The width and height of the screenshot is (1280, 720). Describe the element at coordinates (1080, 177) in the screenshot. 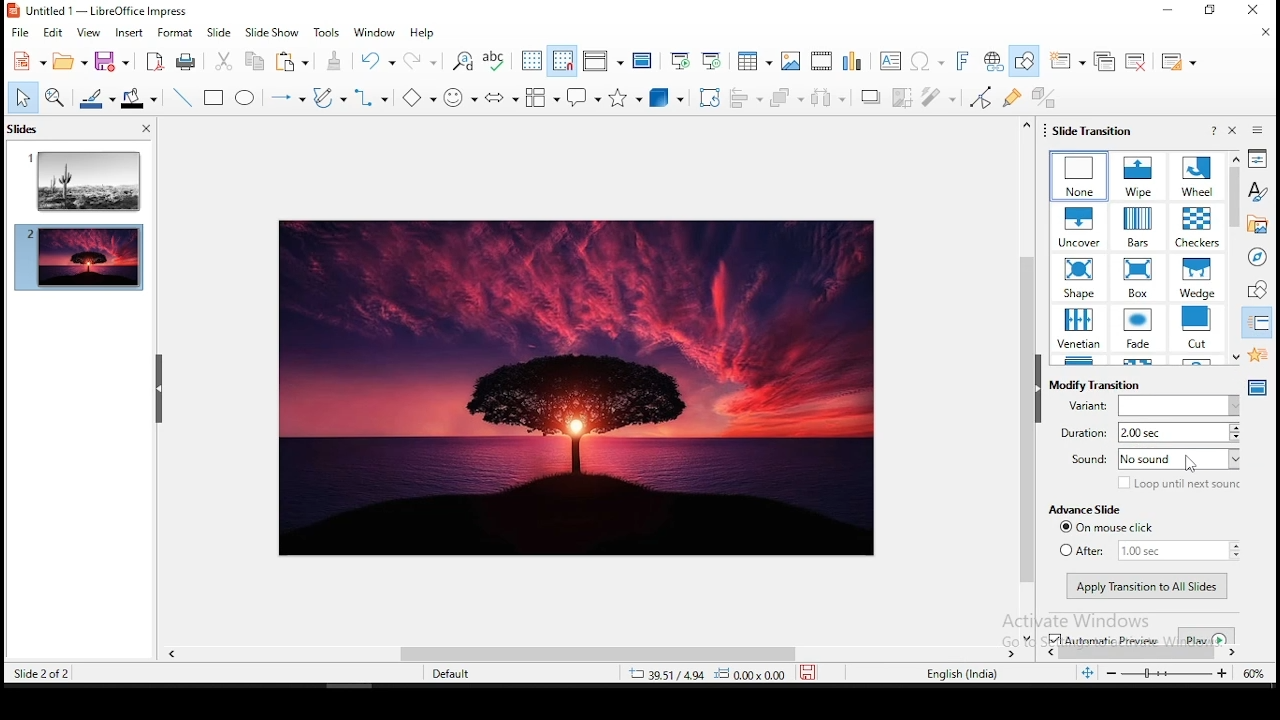

I see `transition effects` at that location.